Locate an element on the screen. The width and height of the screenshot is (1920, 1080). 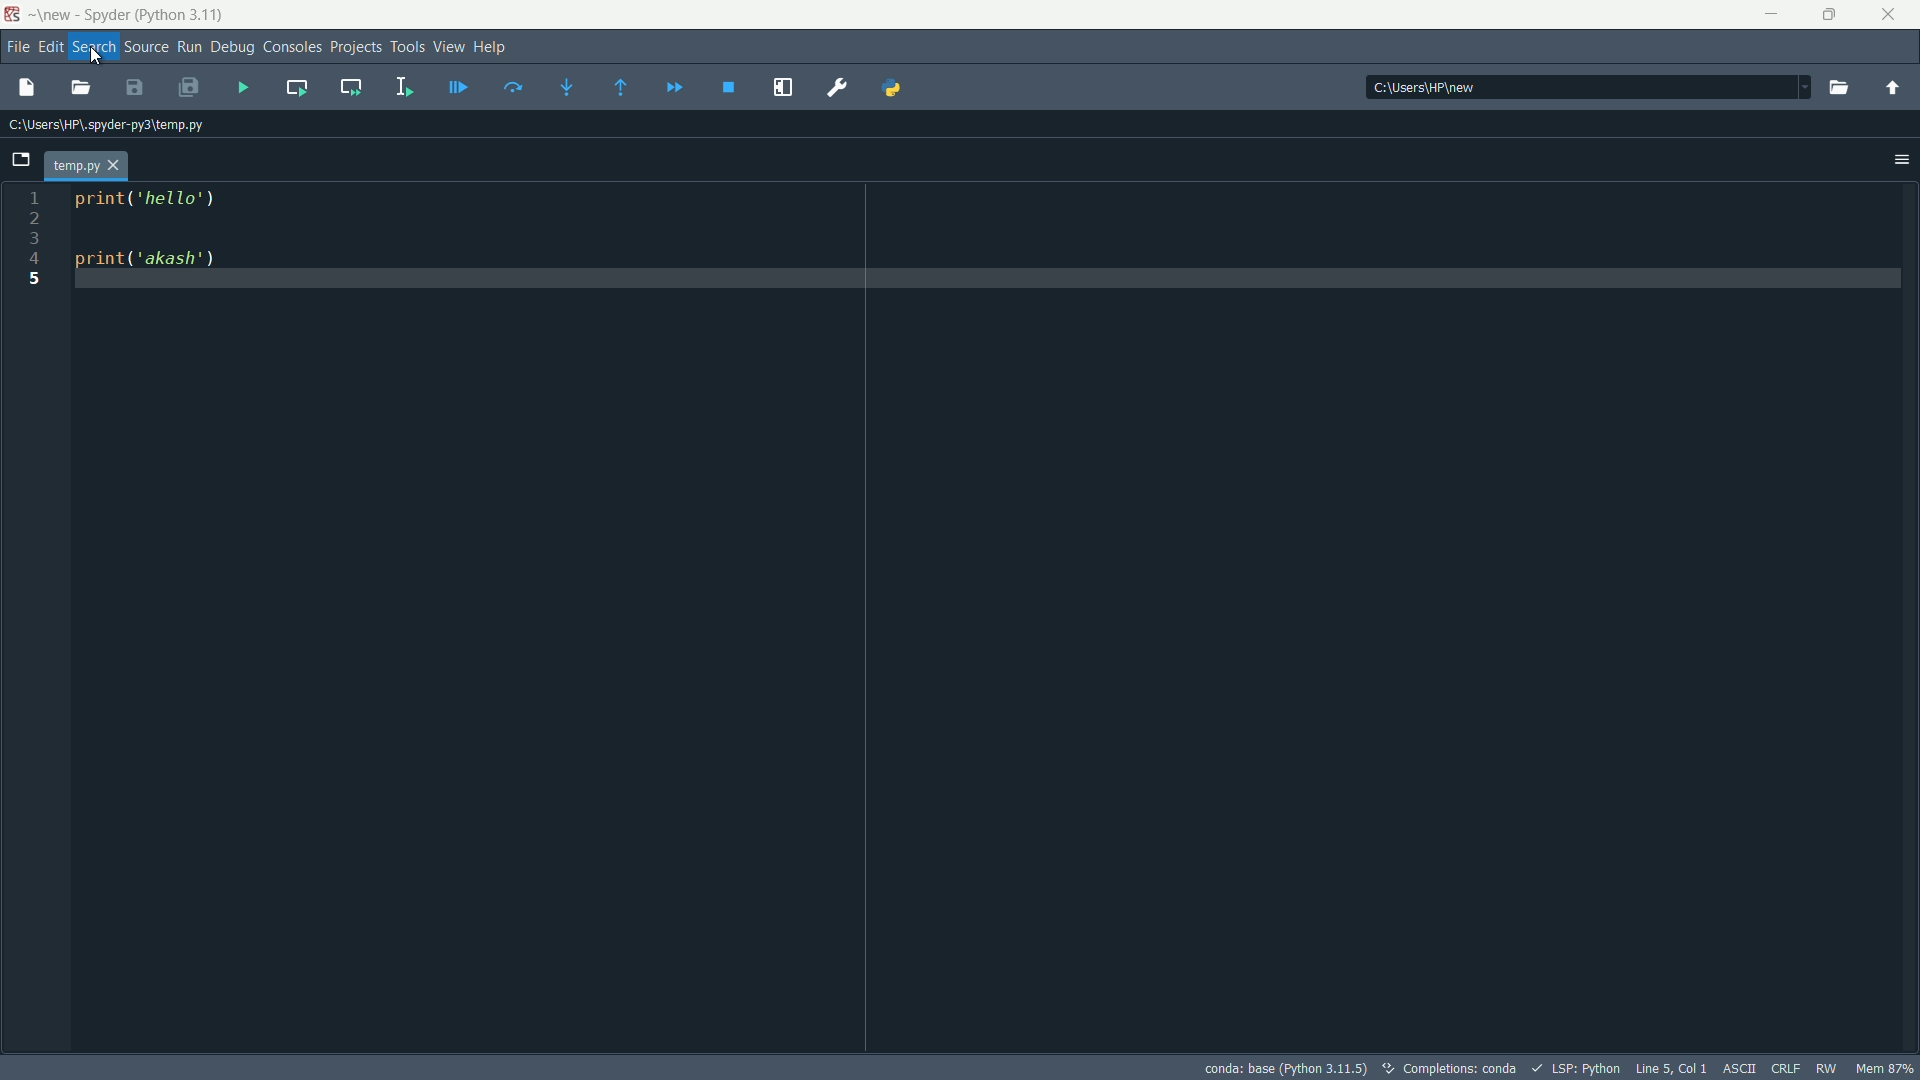
save all files is located at coordinates (191, 86).